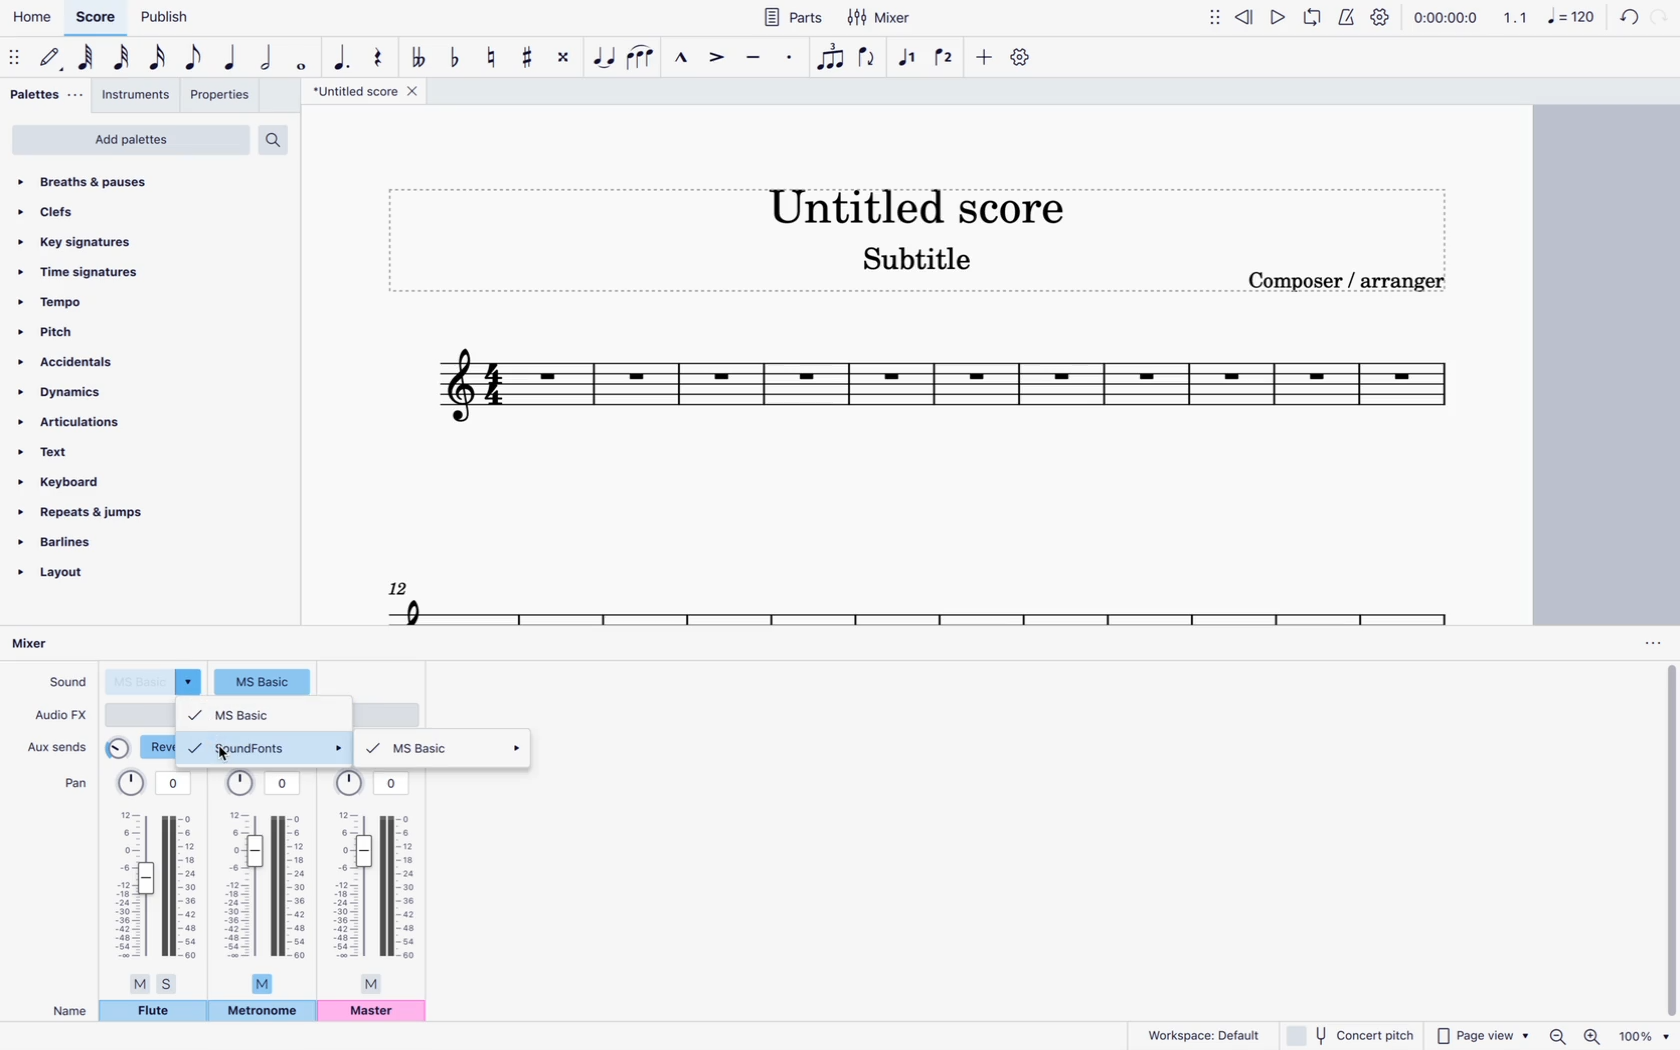 The image size is (1680, 1050). I want to click on workspace, so click(1197, 1034).